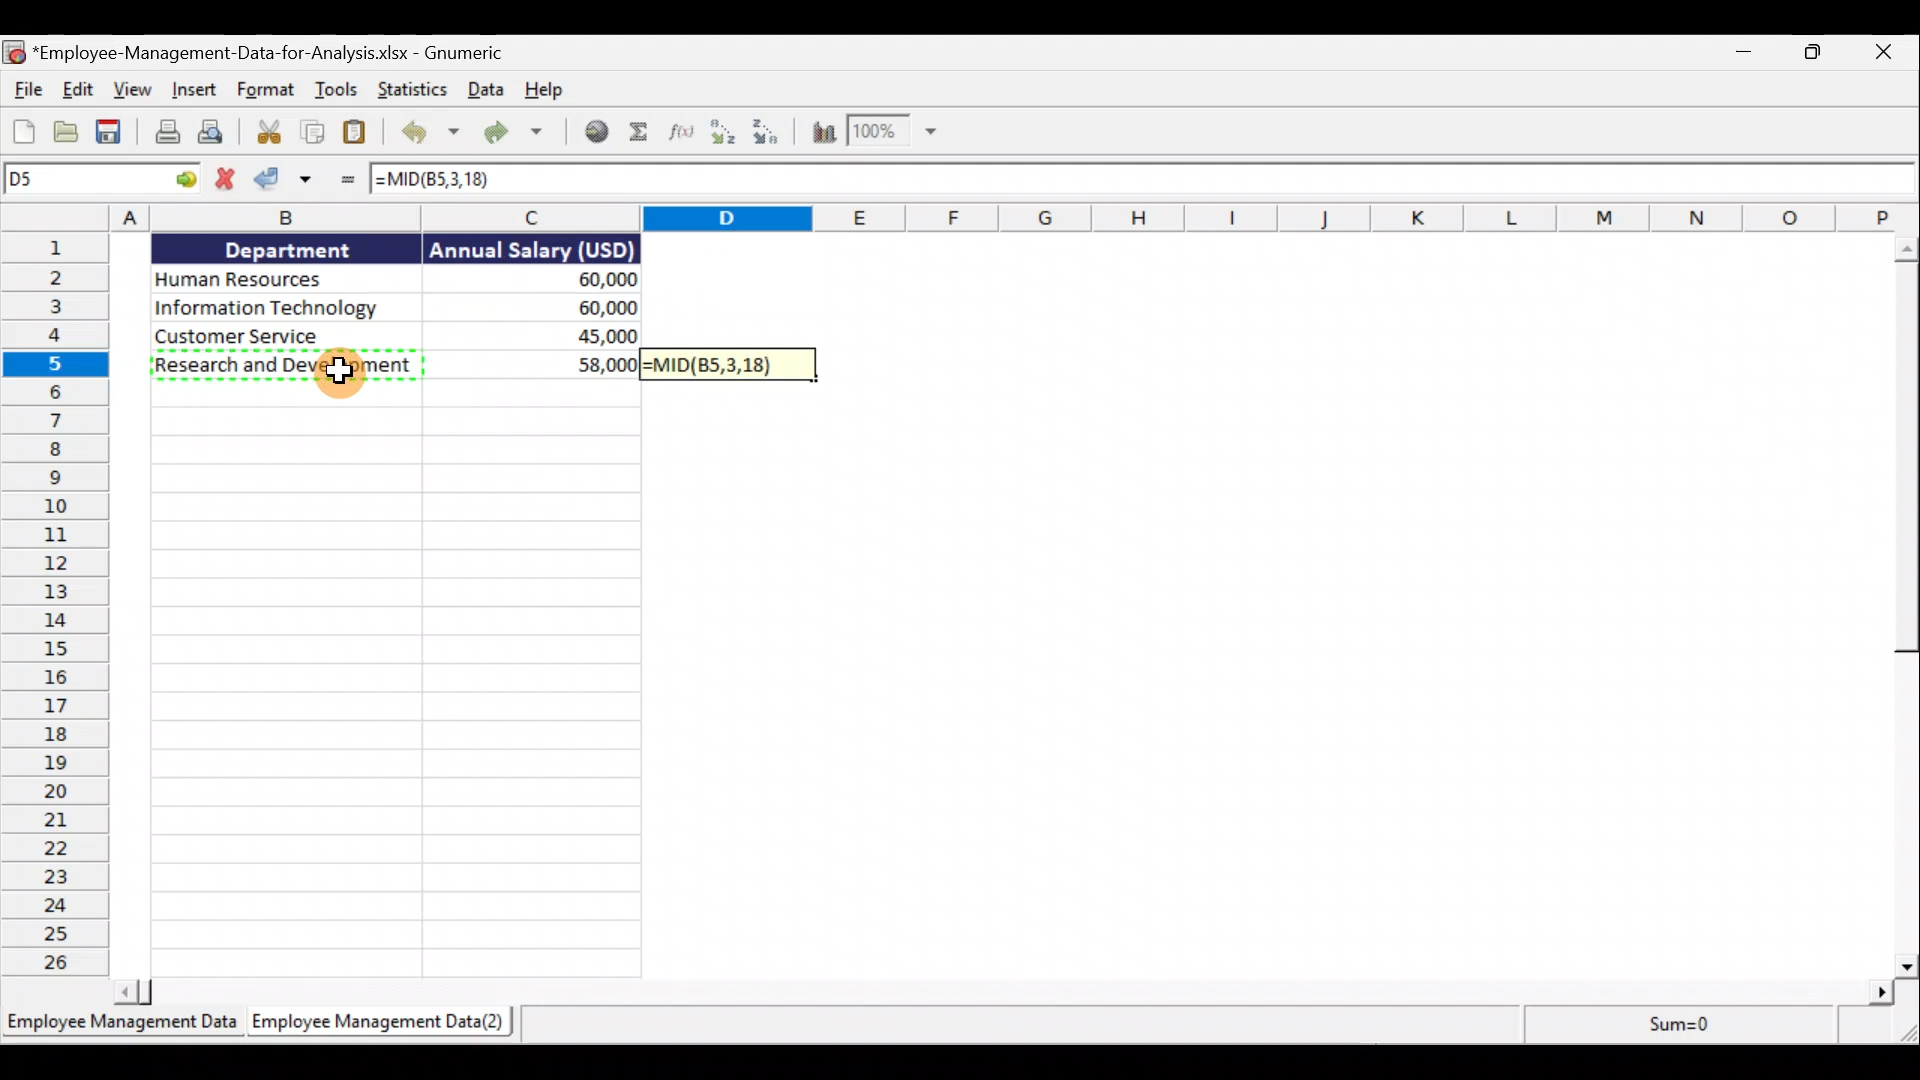  What do you see at coordinates (259, 49) in the screenshot?
I see `Document name` at bounding box center [259, 49].